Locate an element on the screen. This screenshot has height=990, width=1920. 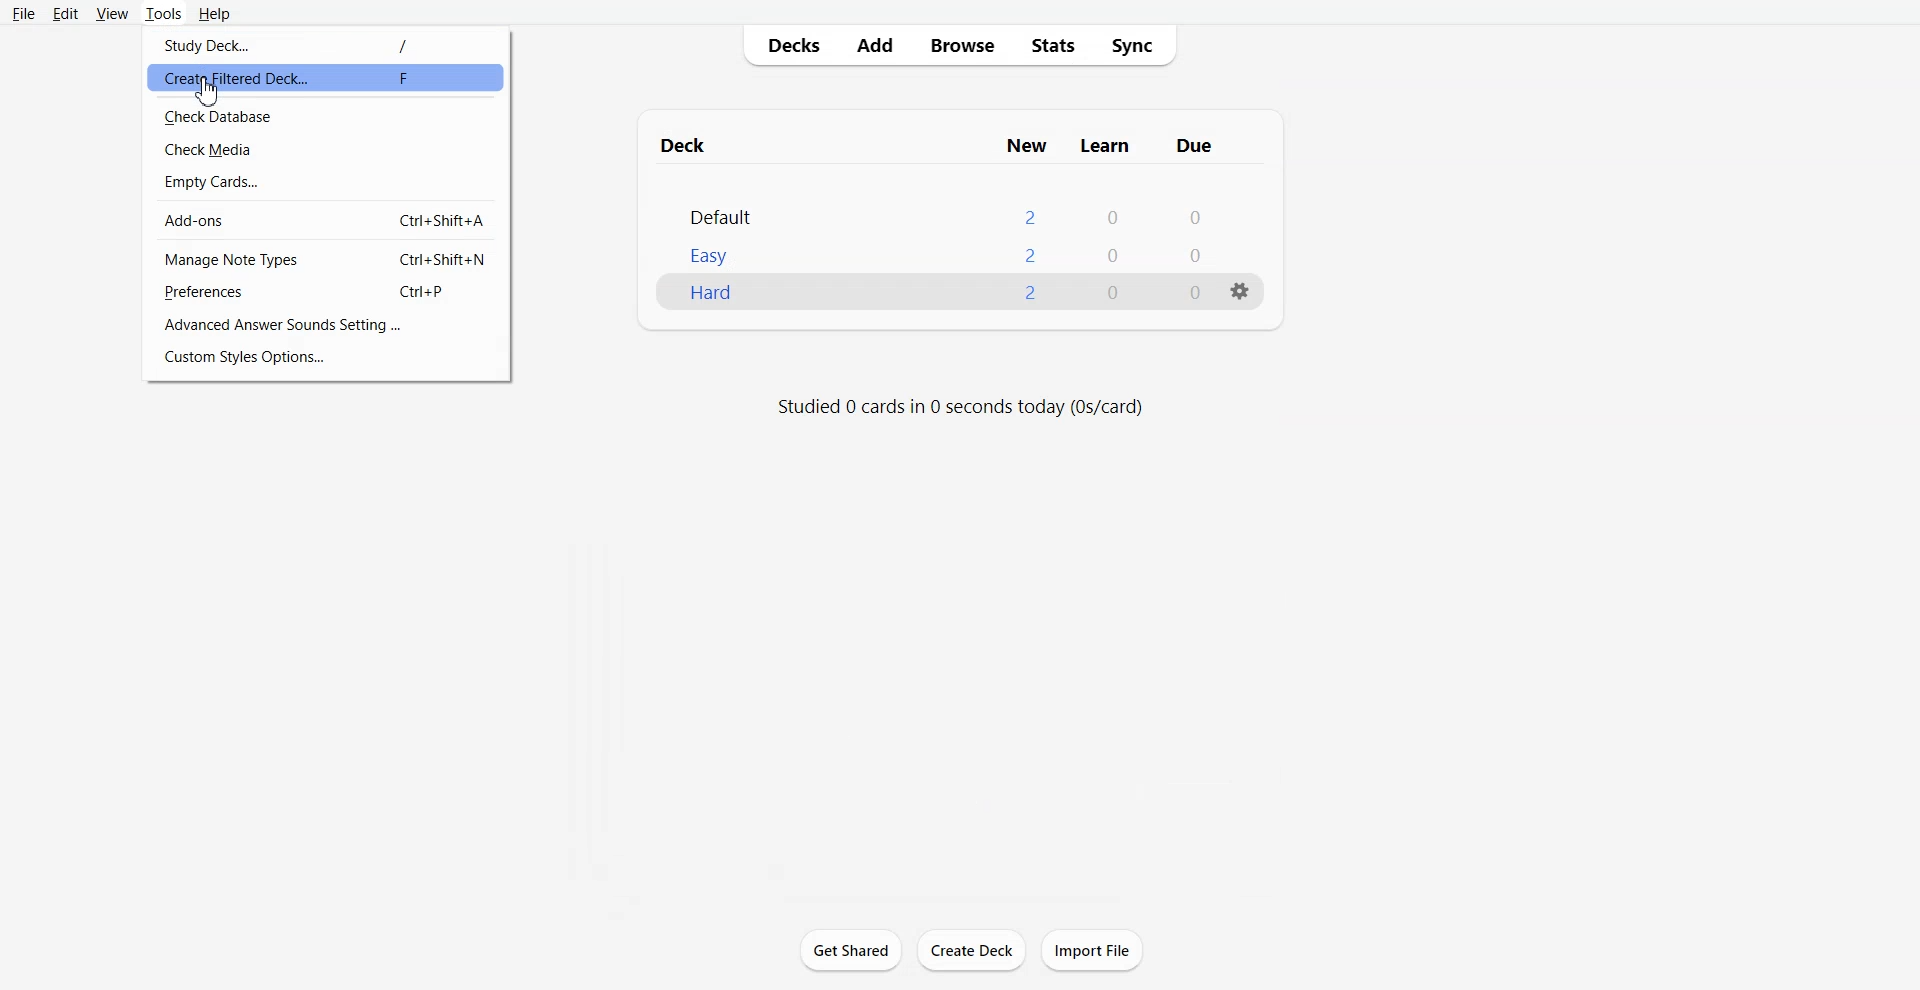
Browse is located at coordinates (964, 46).